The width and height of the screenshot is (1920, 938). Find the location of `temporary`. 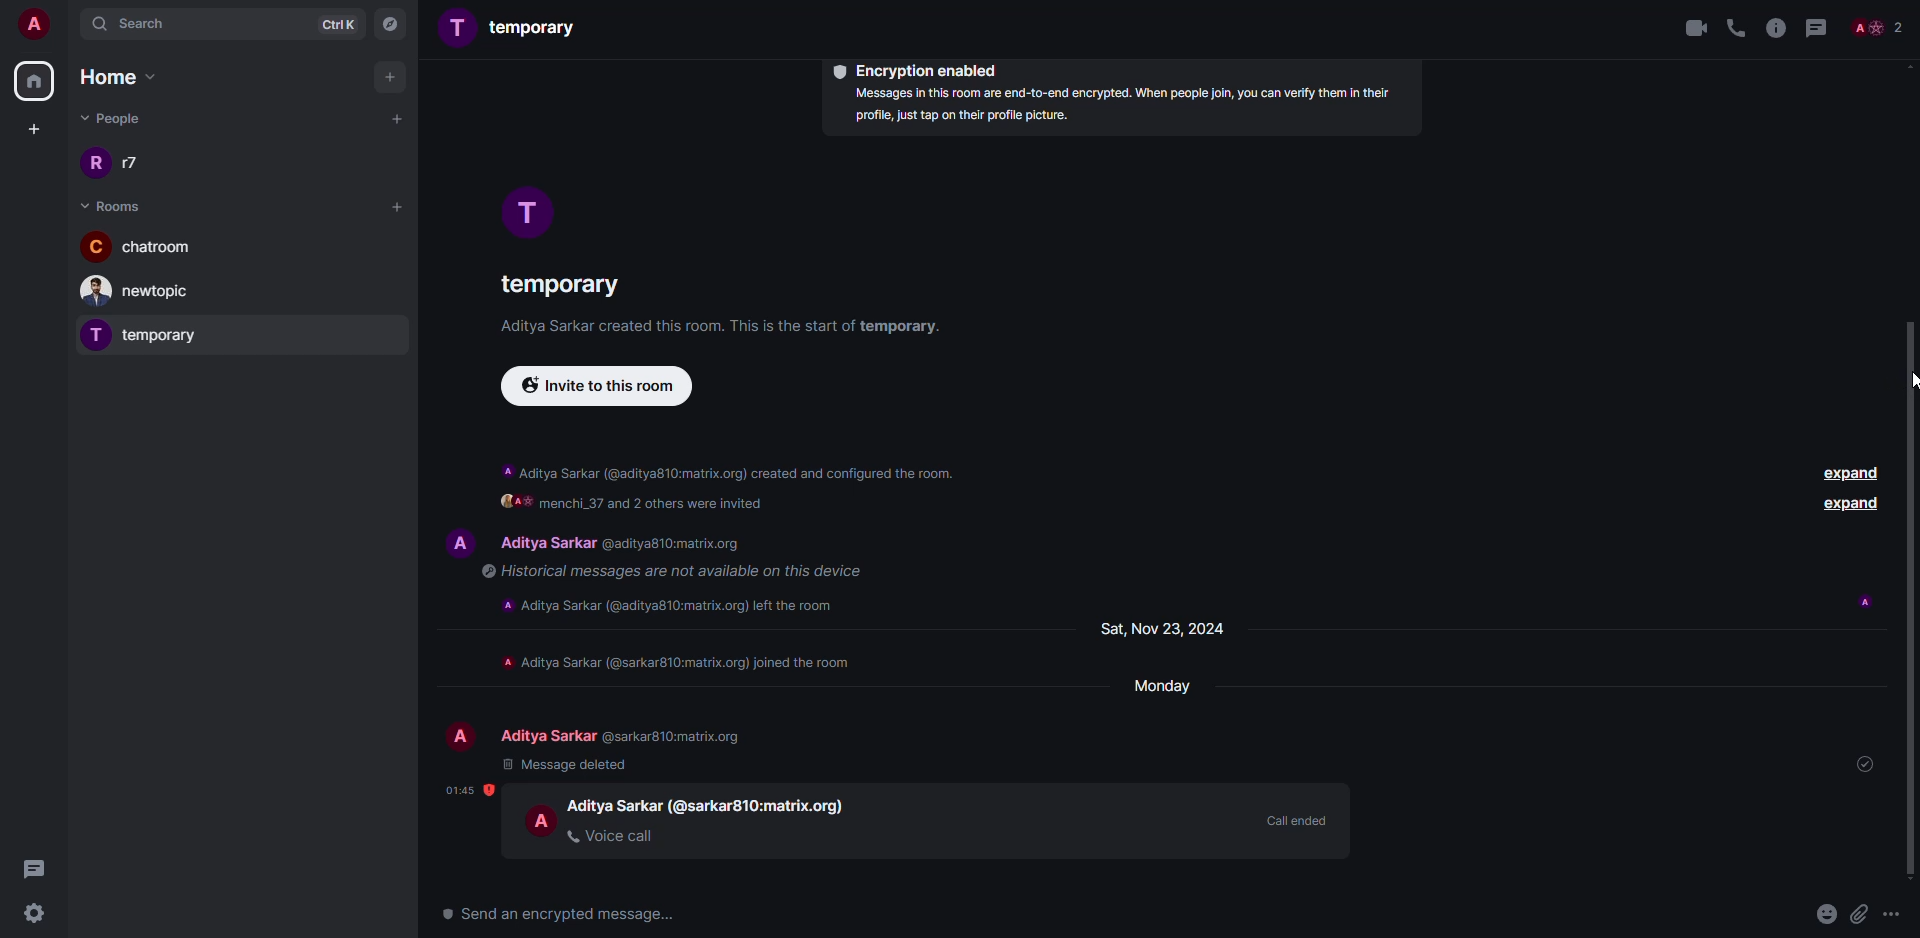

temporary is located at coordinates (148, 334).